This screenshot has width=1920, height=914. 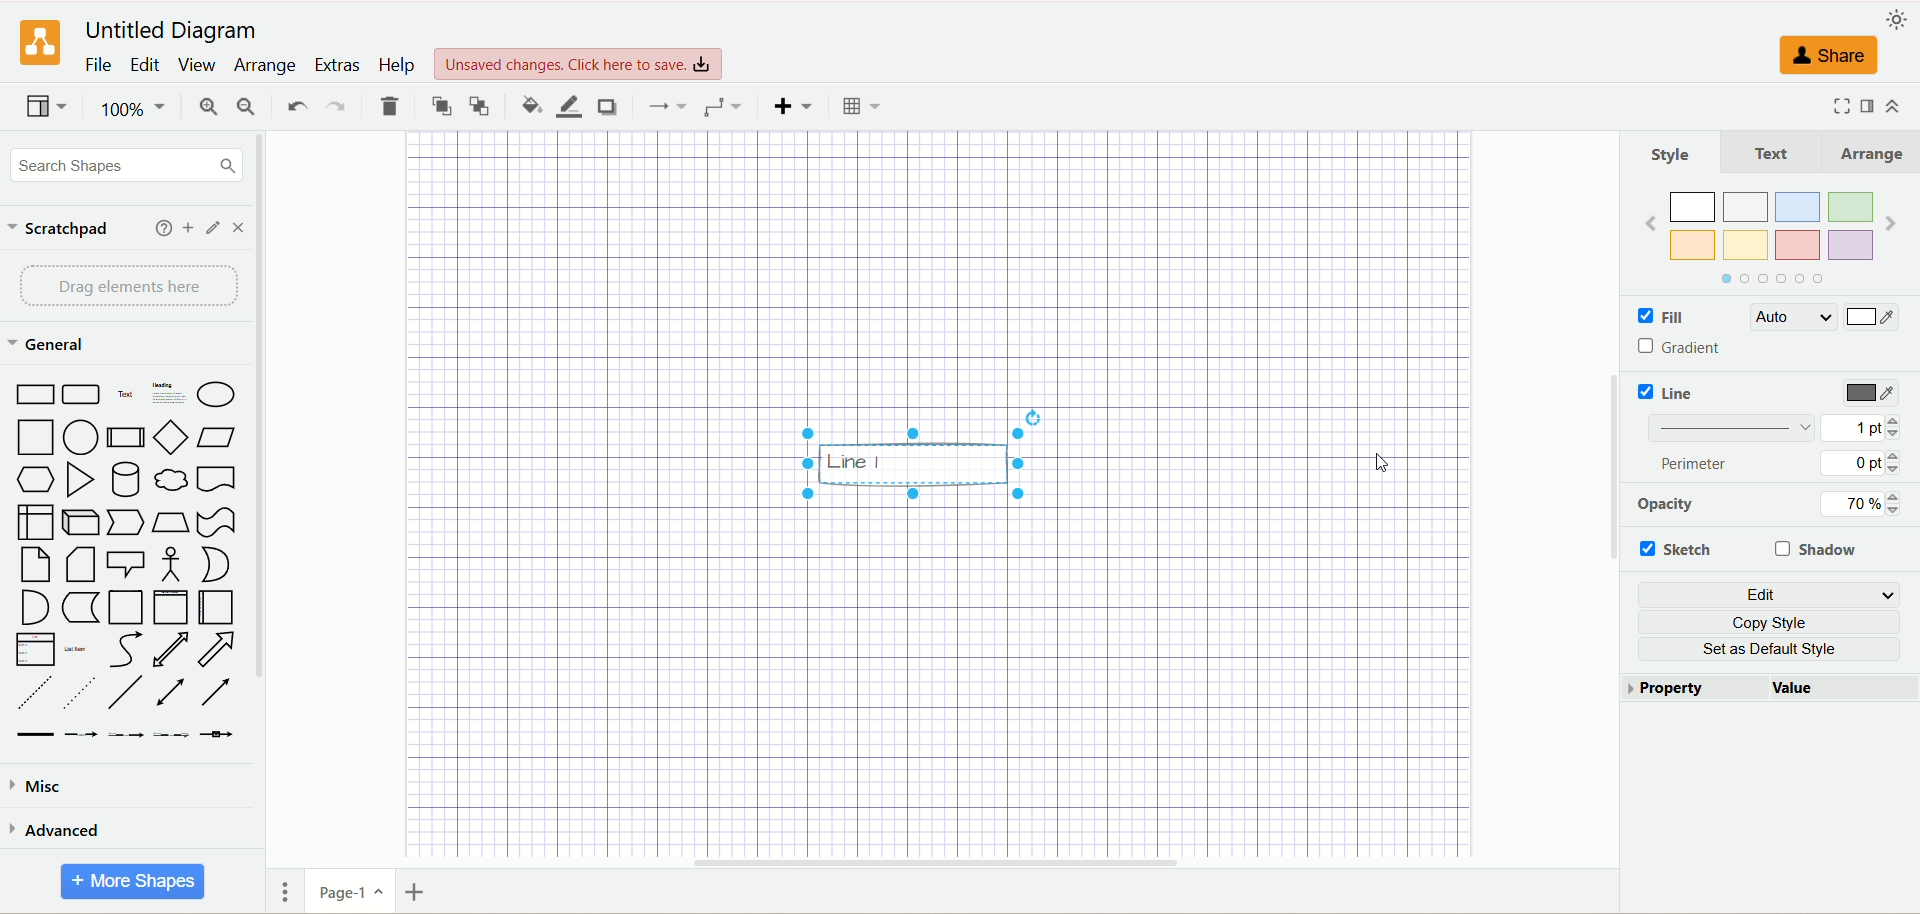 I want to click on table, so click(x=857, y=104).